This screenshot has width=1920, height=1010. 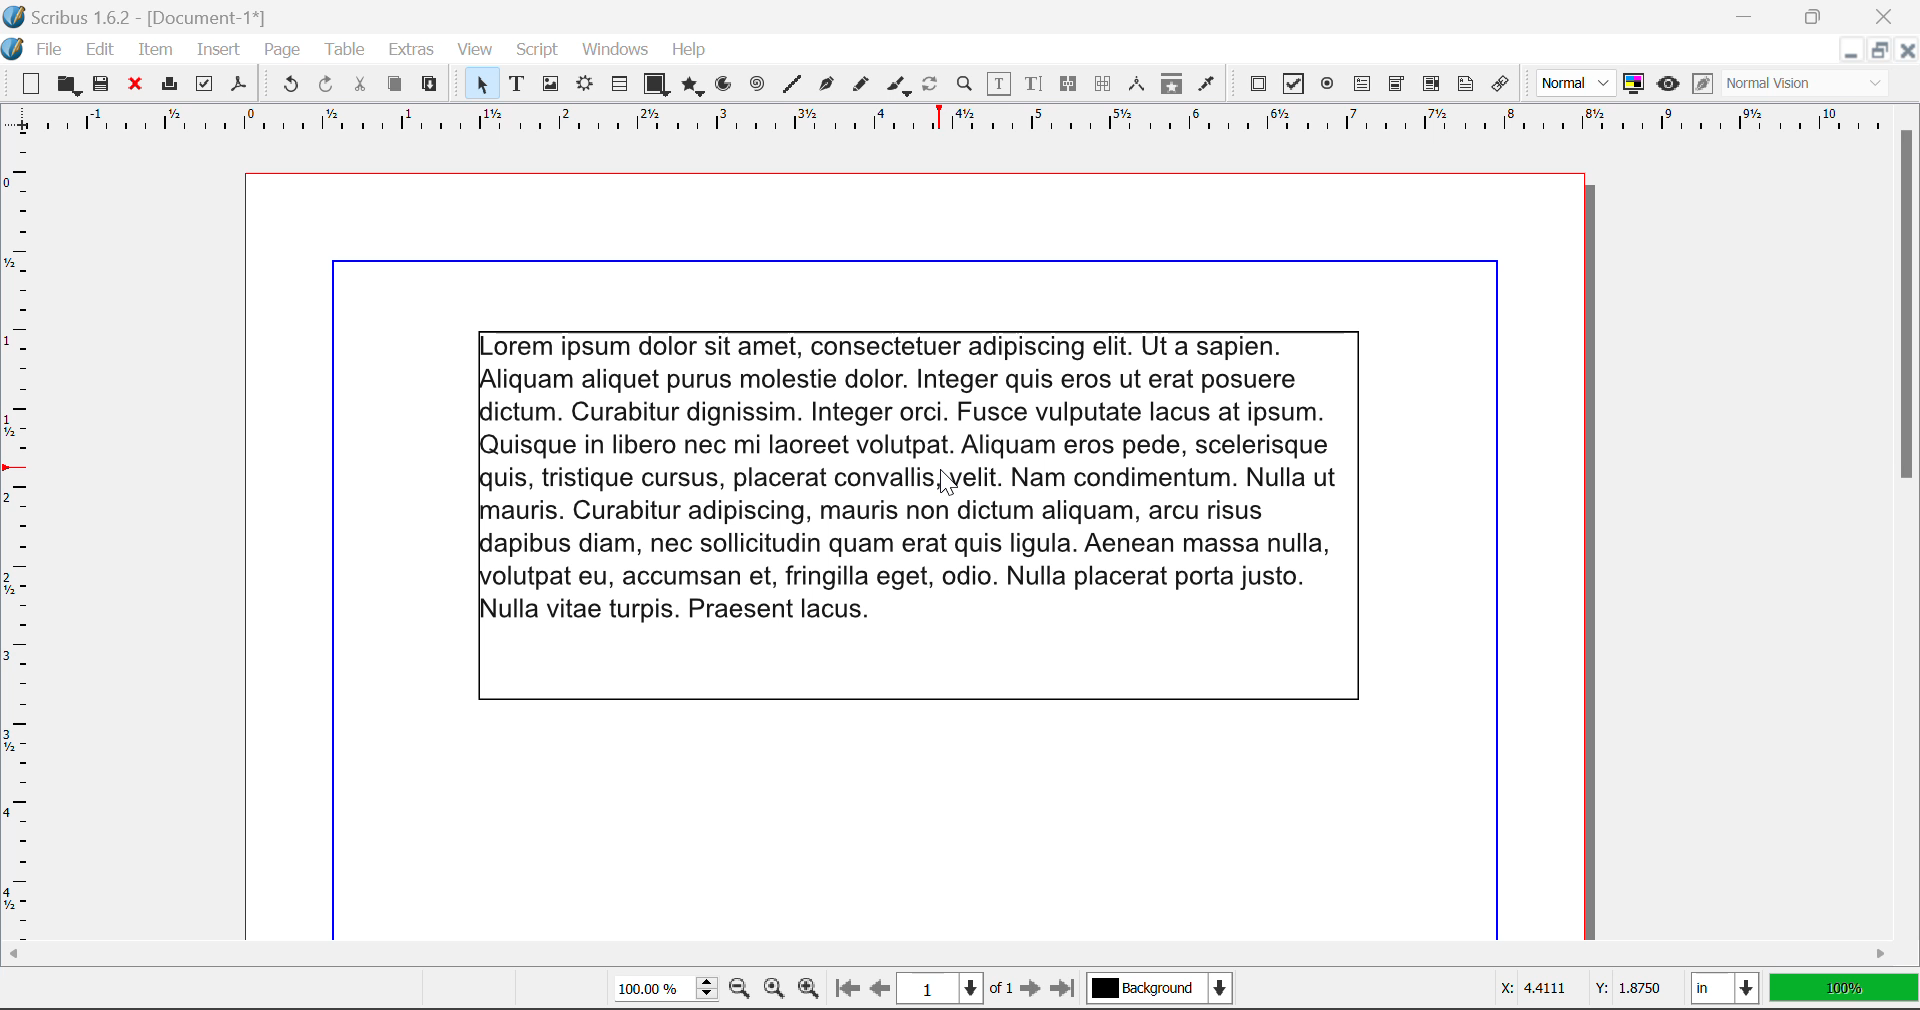 I want to click on PDF List Box, so click(x=1432, y=84).